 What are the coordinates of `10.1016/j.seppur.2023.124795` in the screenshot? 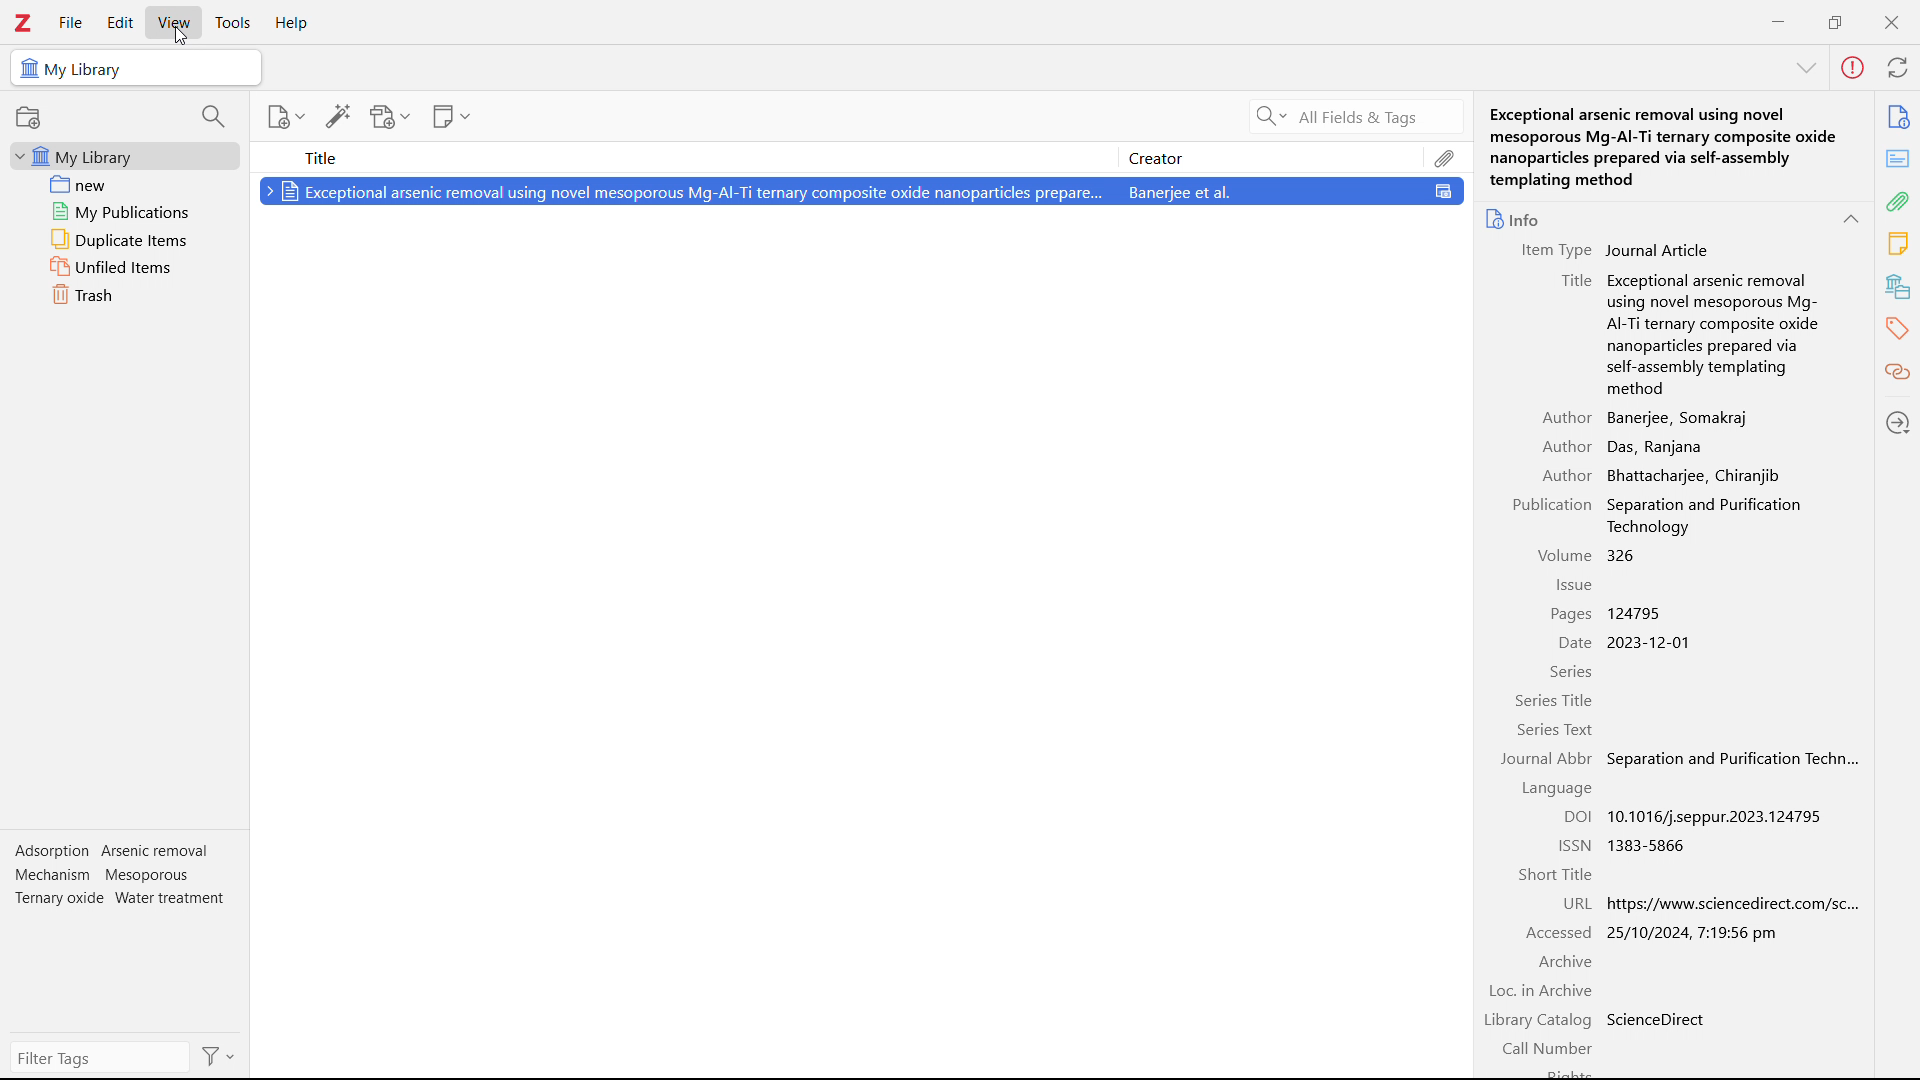 It's located at (1722, 817).